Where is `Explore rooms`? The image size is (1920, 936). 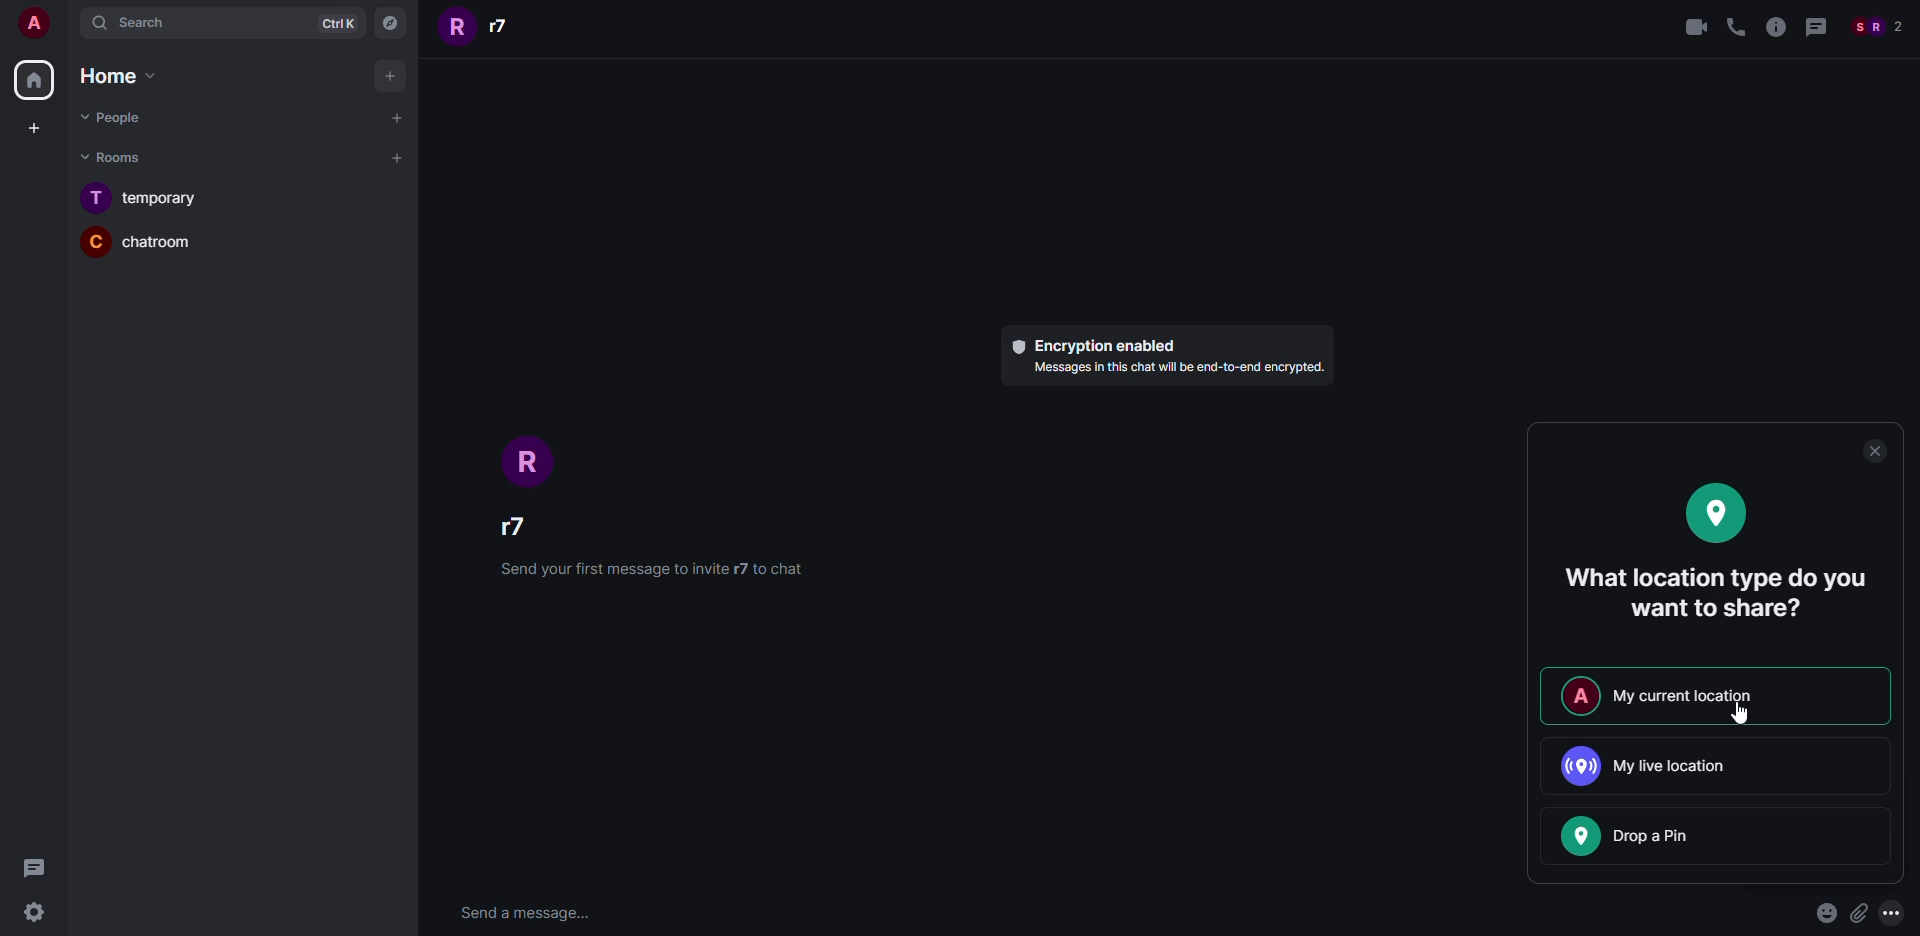 Explore rooms is located at coordinates (393, 25).